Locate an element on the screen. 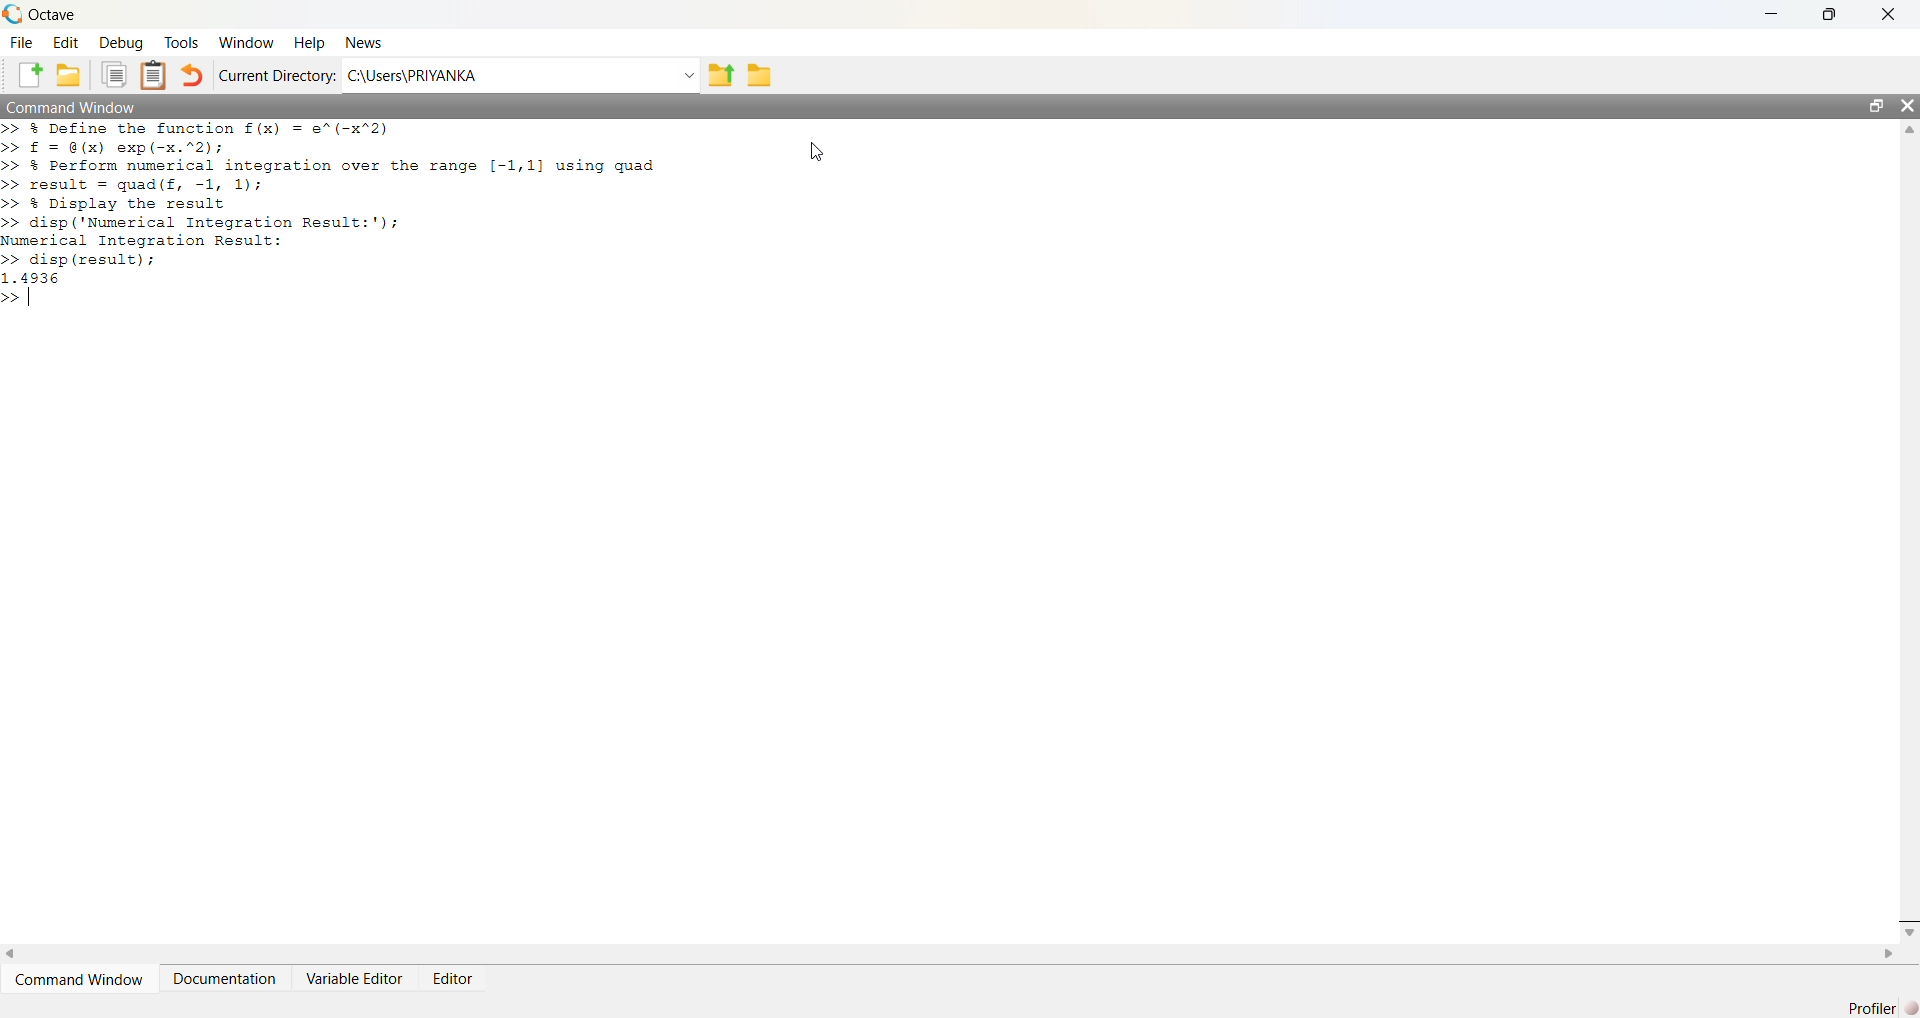 The width and height of the screenshot is (1920, 1018). C:\Users\PRIYANKA is located at coordinates (503, 75).